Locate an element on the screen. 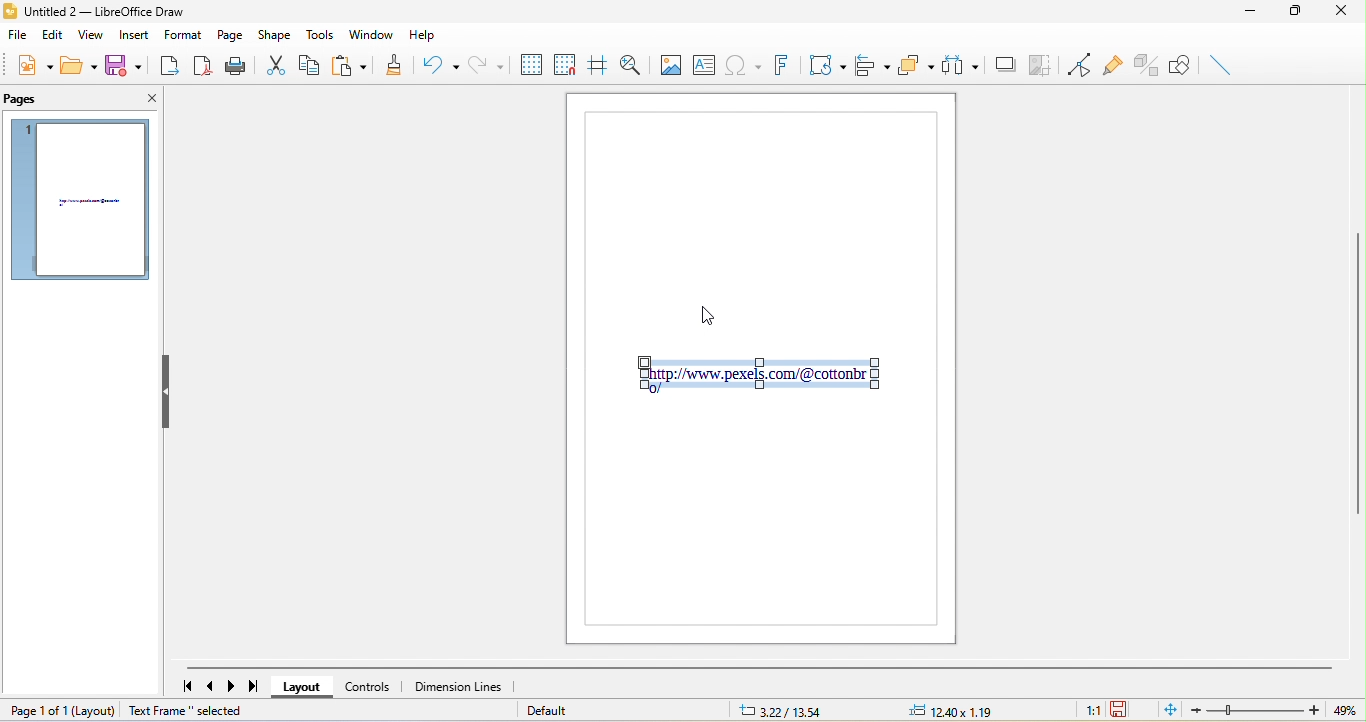 The height and width of the screenshot is (722, 1366). 1:1 is located at coordinates (1085, 711).